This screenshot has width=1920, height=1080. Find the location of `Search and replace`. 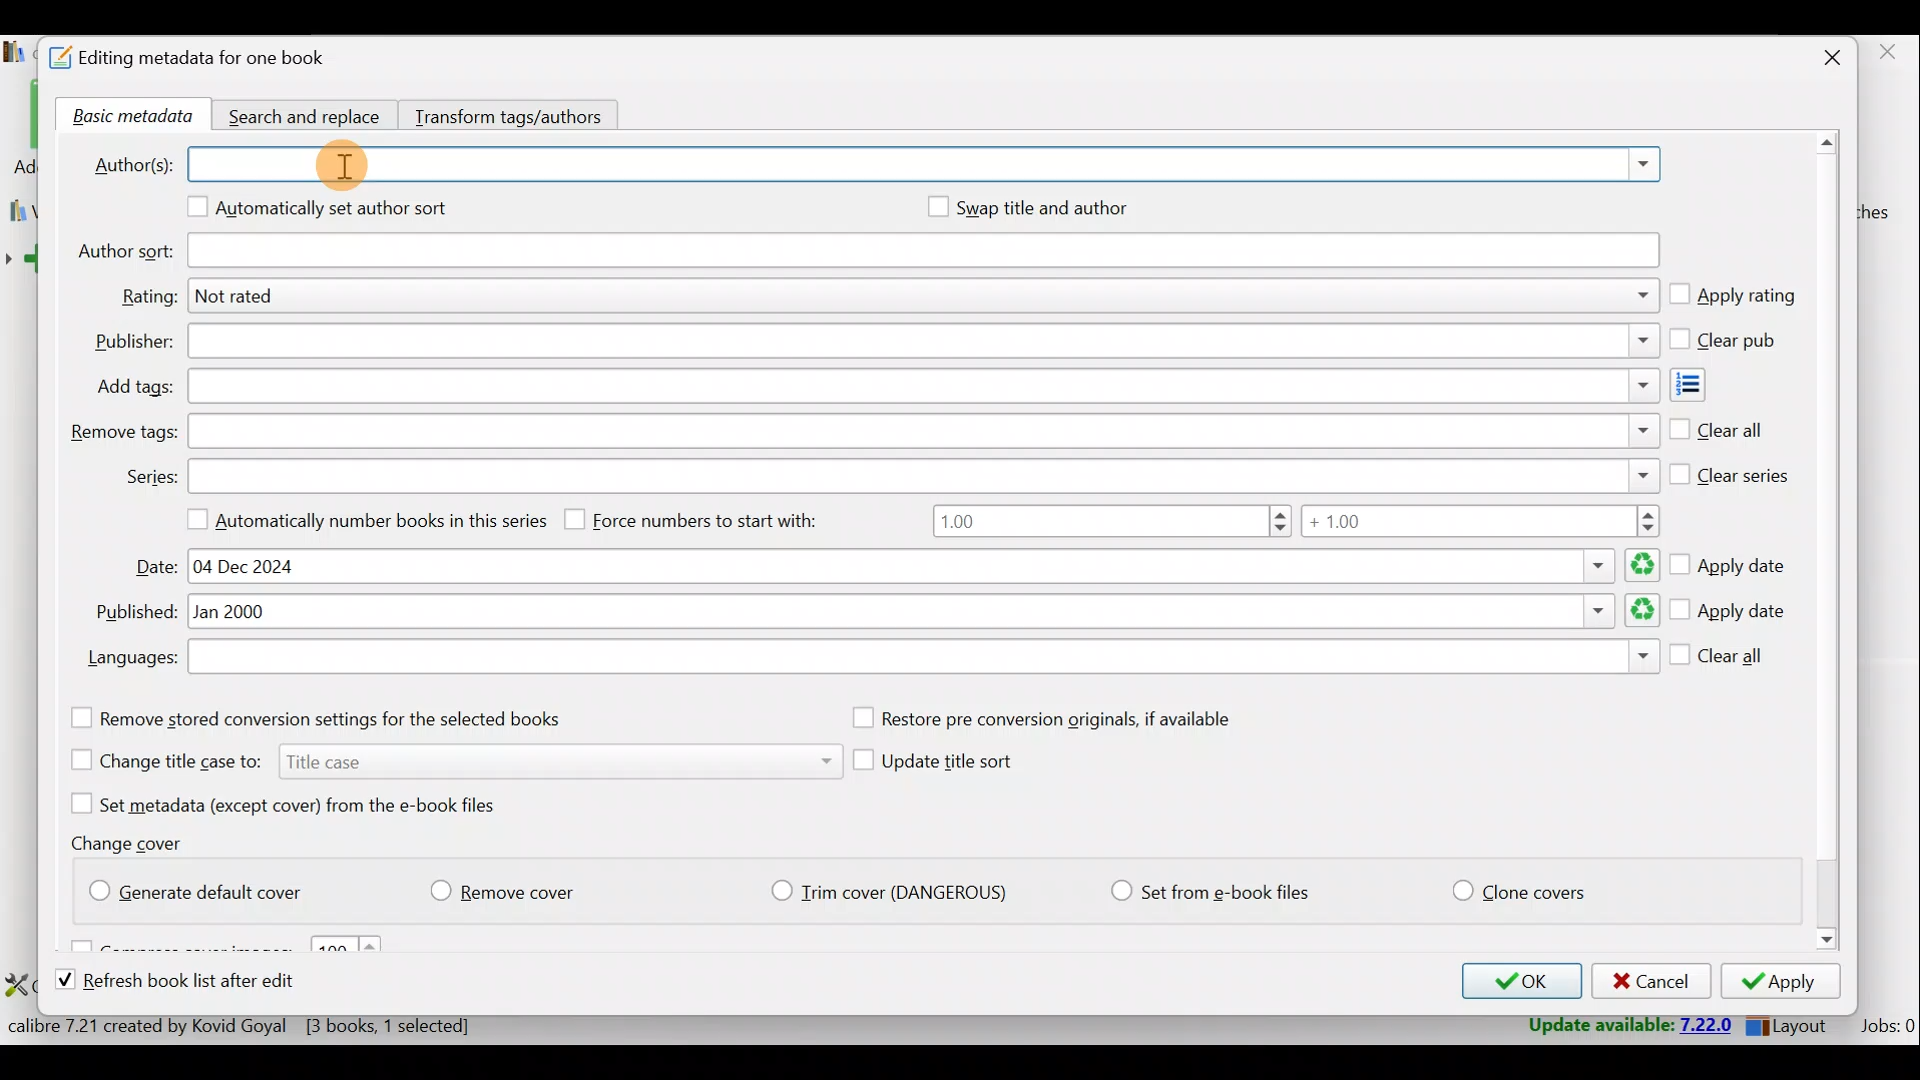

Search and replace is located at coordinates (307, 114).